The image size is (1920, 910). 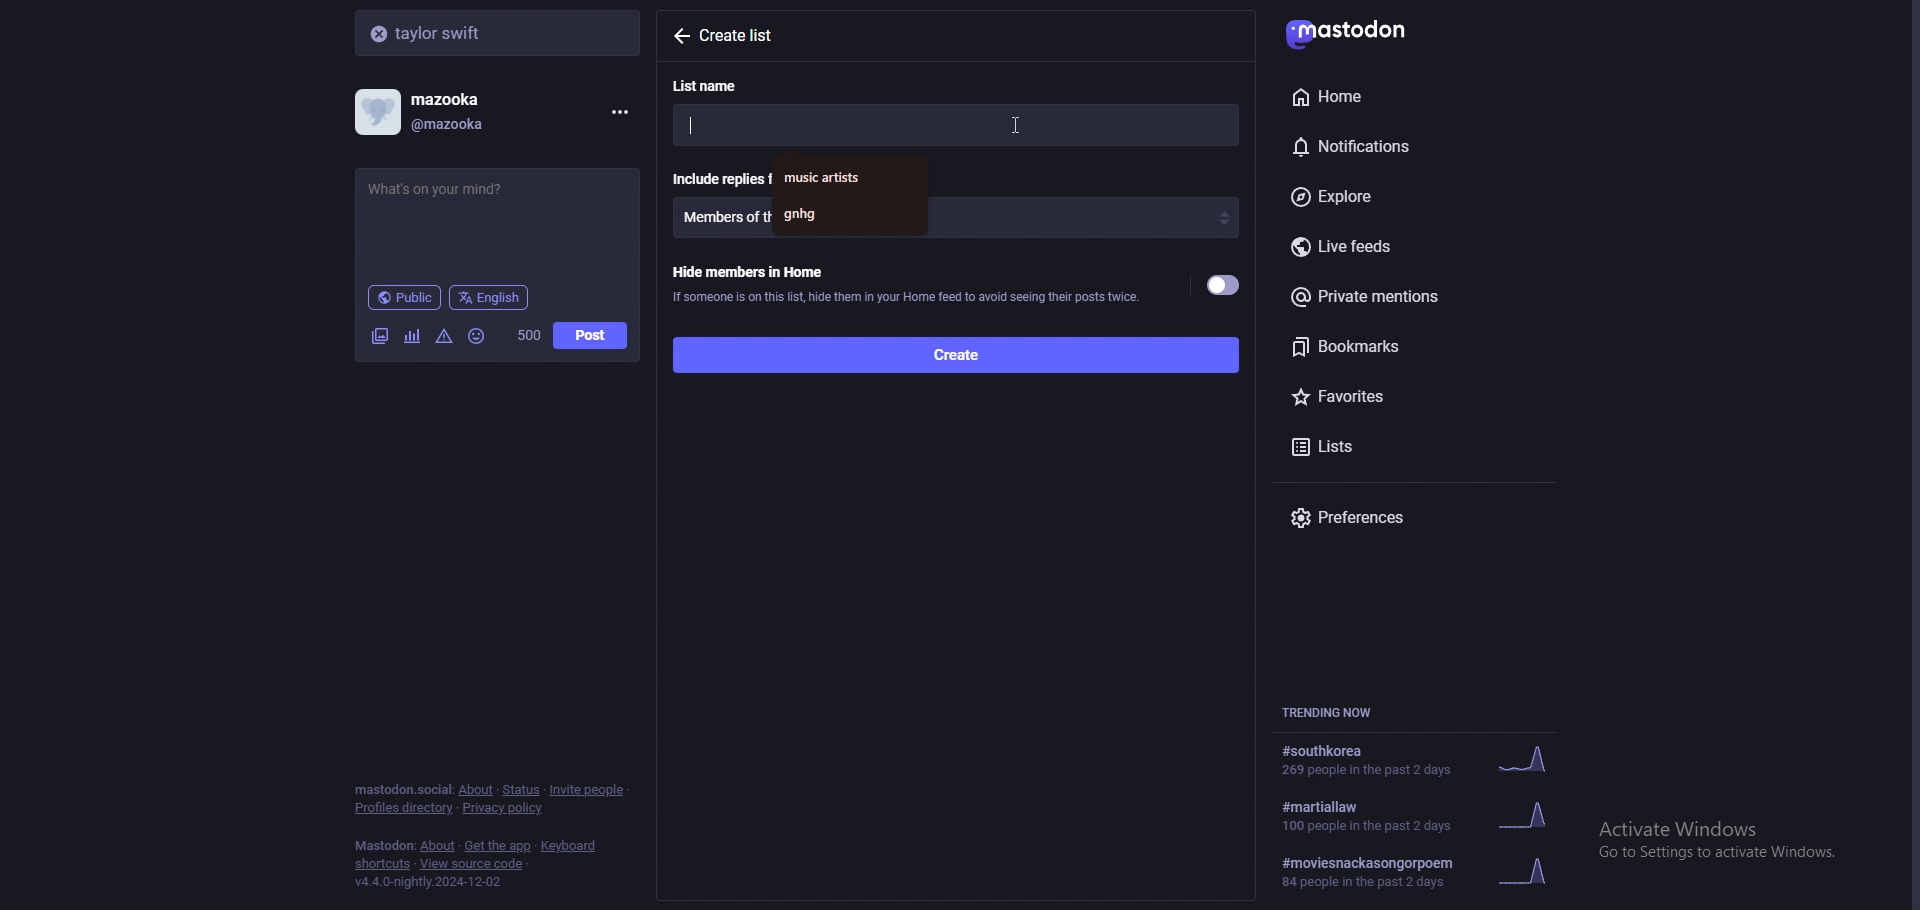 What do you see at coordinates (590, 336) in the screenshot?
I see `post` at bounding box center [590, 336].